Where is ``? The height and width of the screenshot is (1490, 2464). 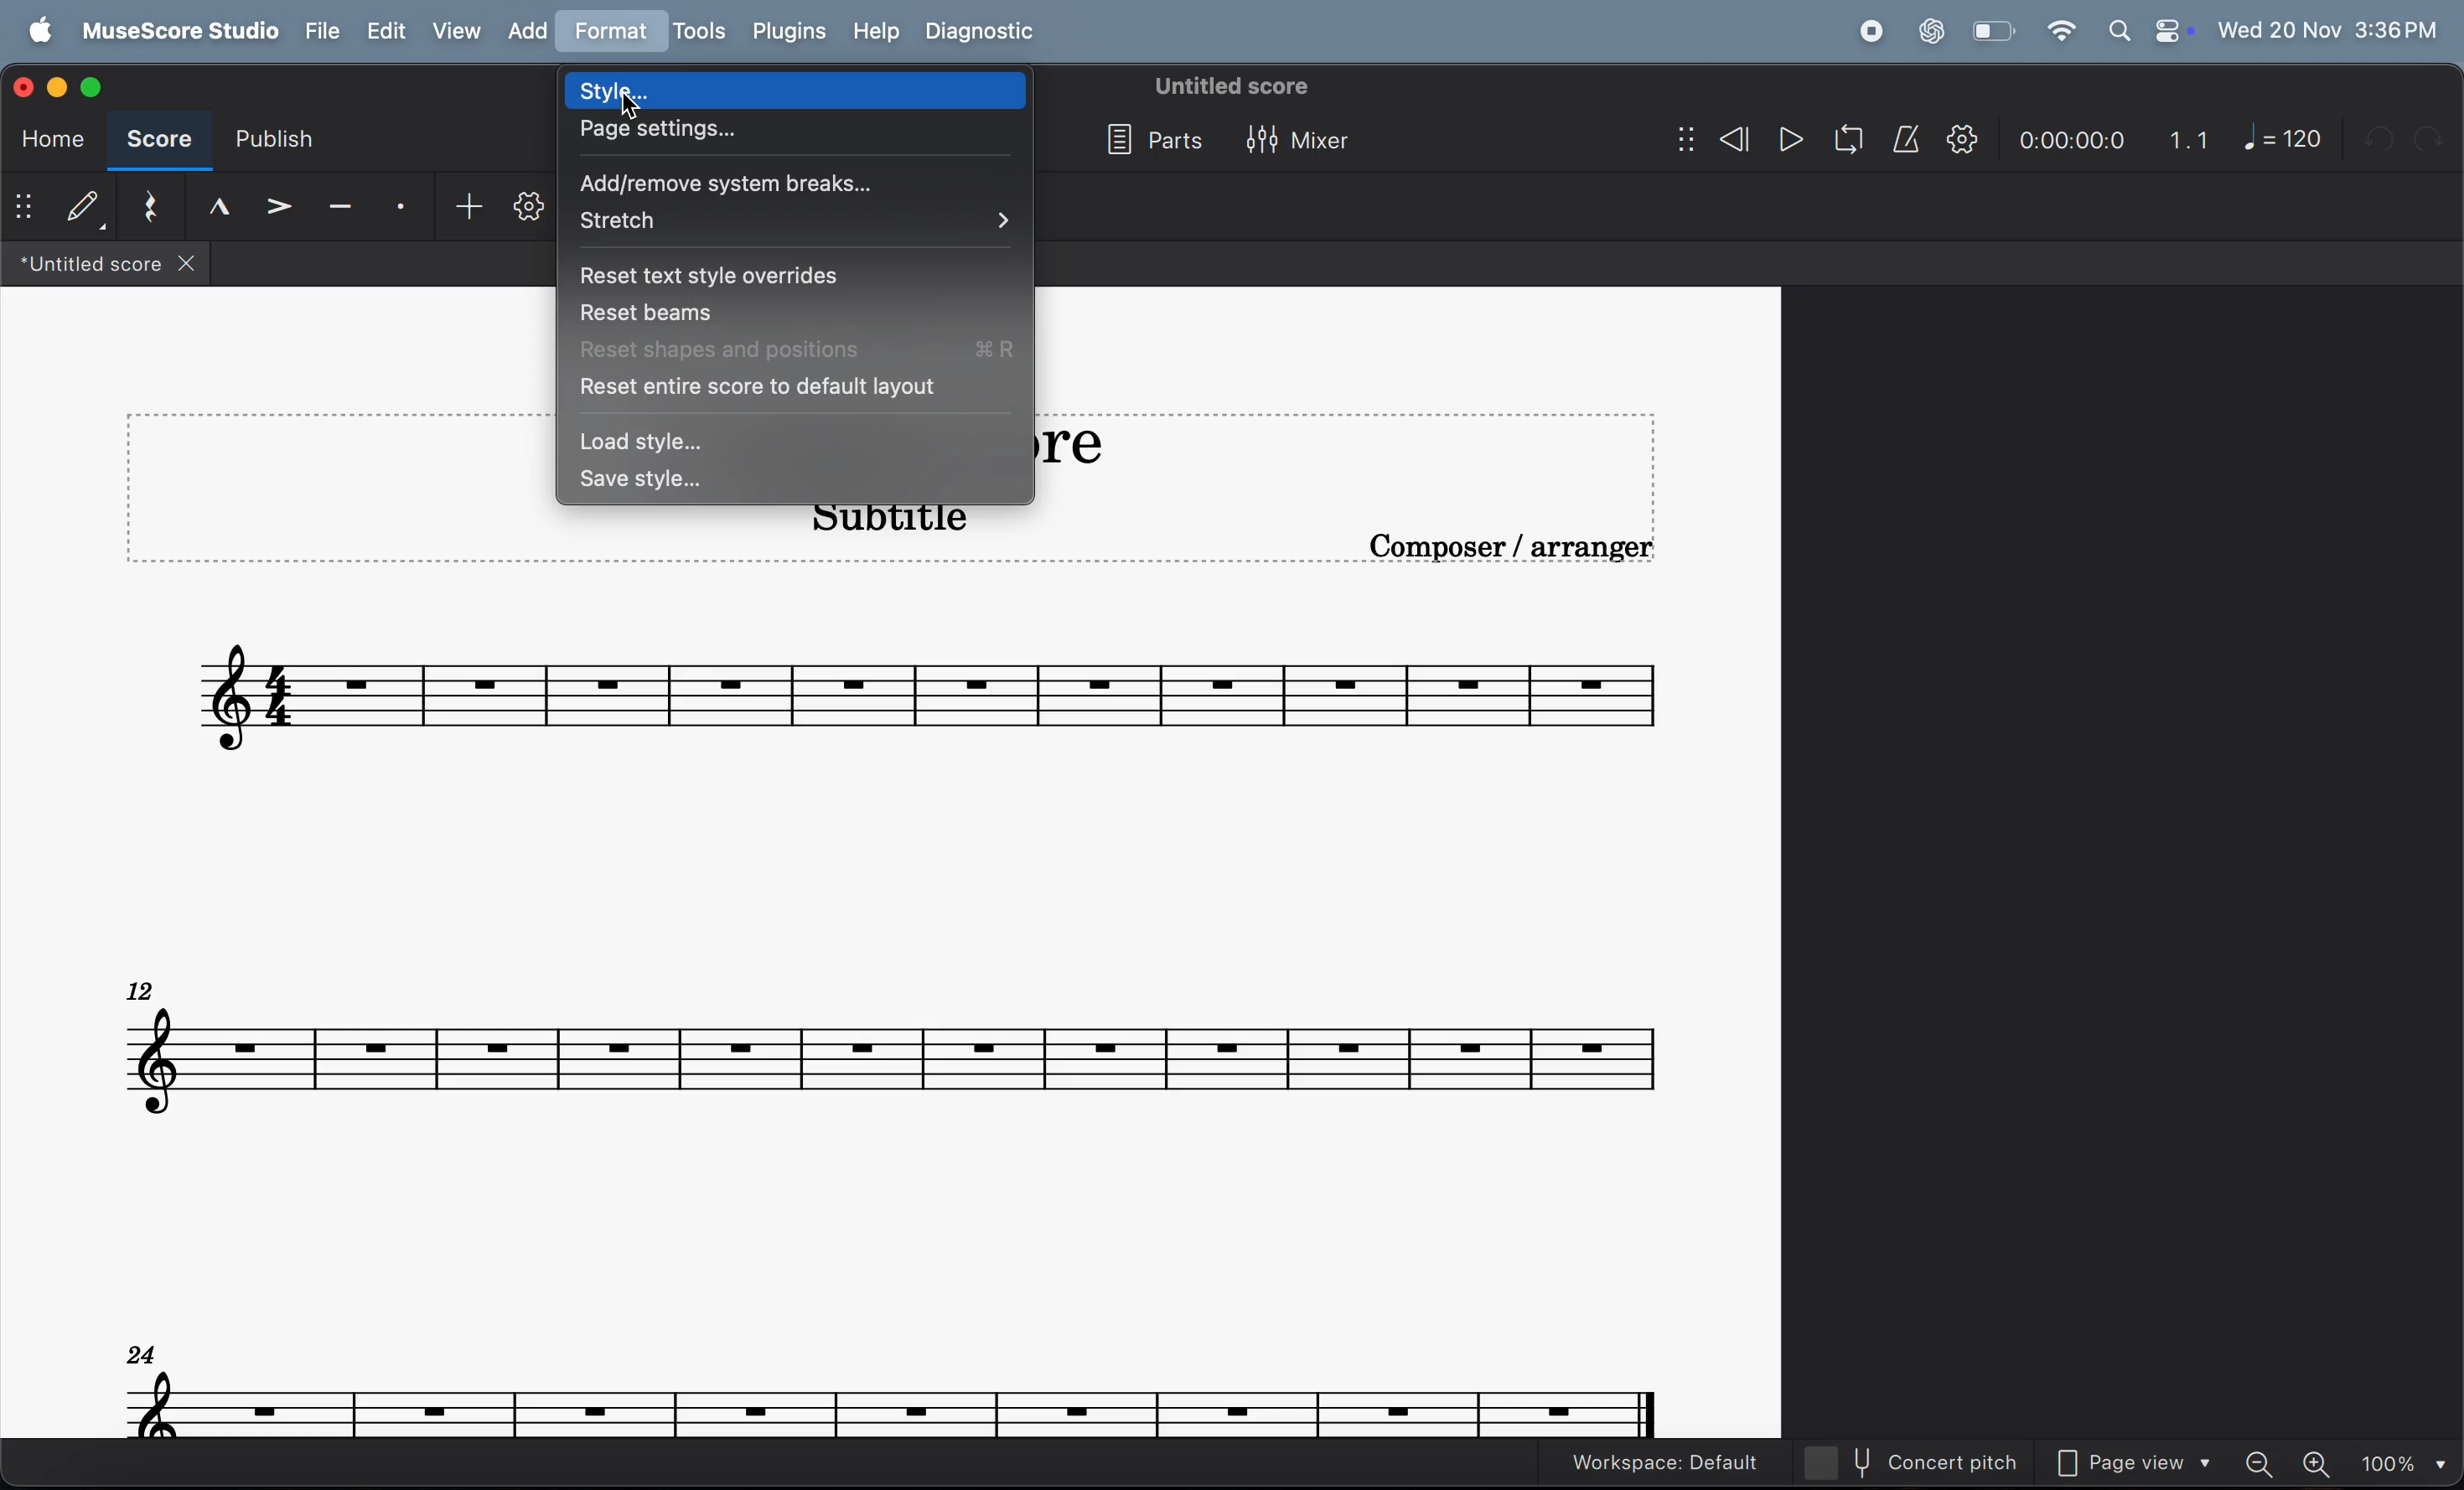
 is located at coordinates (1782, 140).